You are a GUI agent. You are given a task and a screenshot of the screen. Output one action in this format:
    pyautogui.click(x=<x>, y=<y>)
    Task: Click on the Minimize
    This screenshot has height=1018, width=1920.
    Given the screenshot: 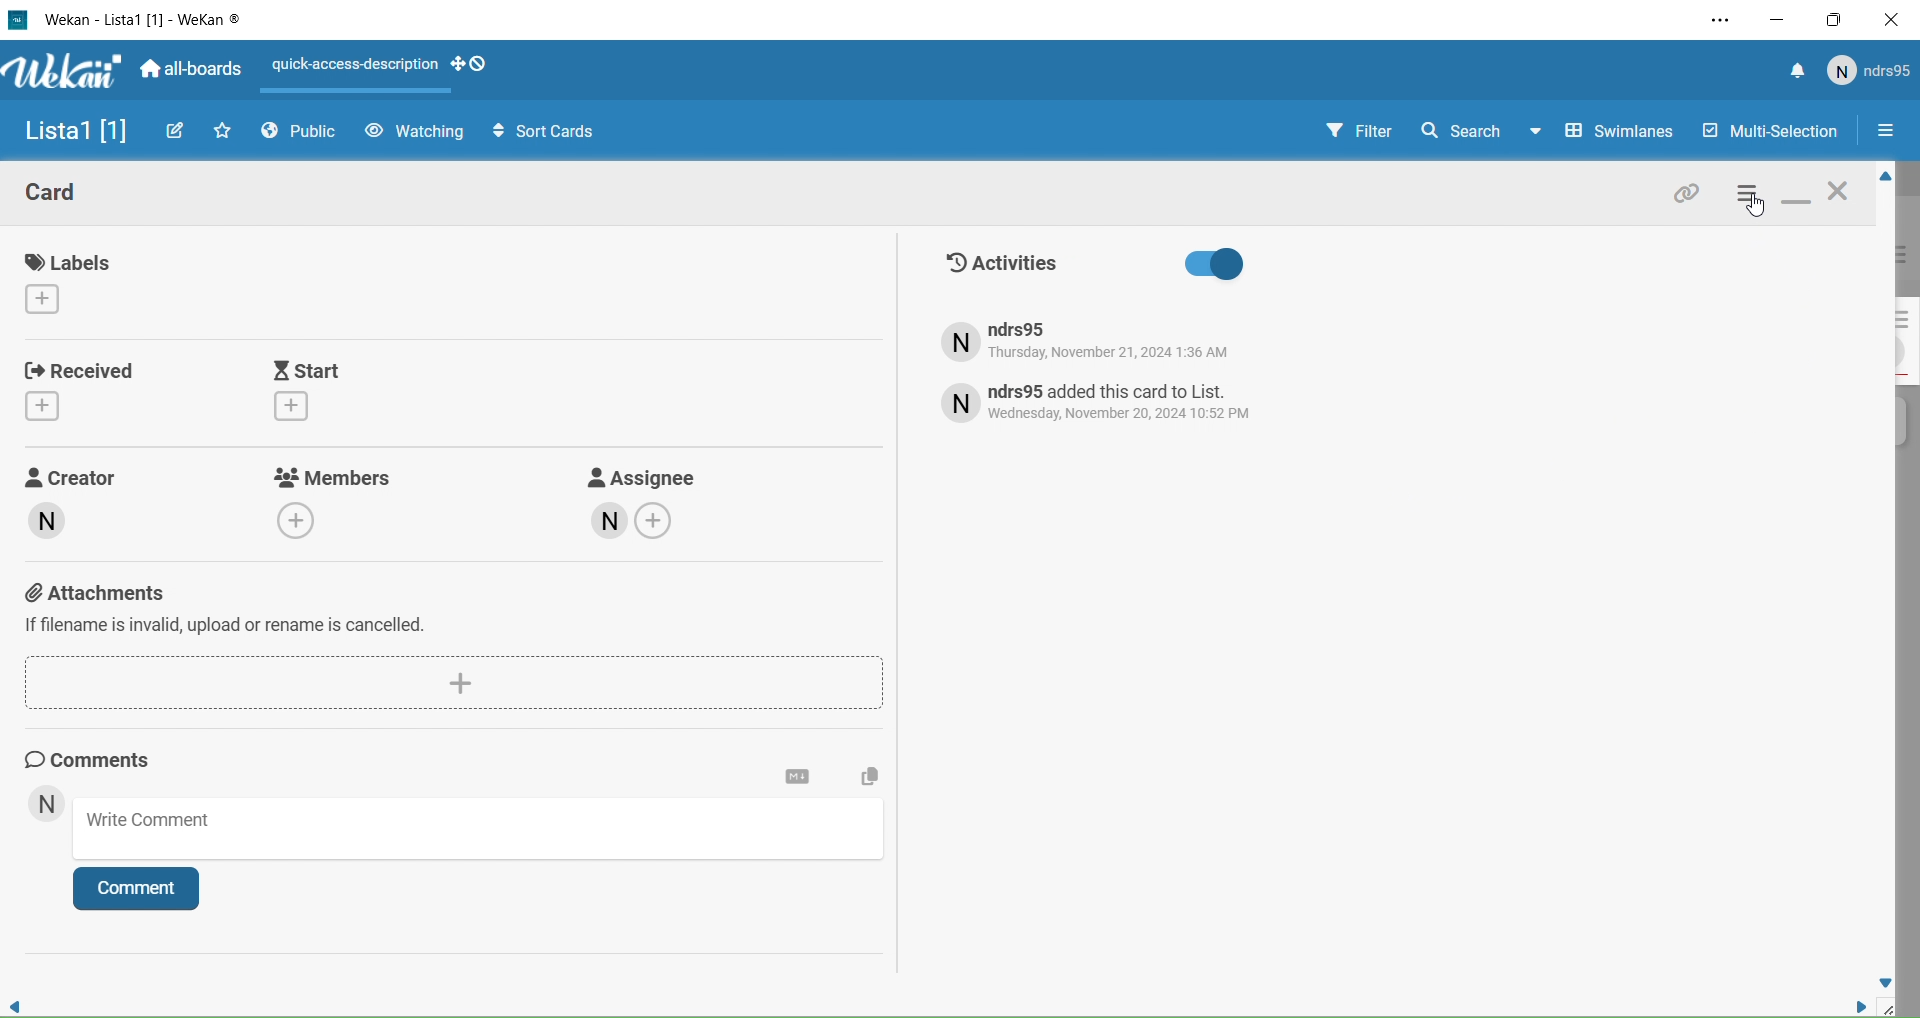 What is the action you would take?
    pyautogui.click(x=1792, y=202)
    